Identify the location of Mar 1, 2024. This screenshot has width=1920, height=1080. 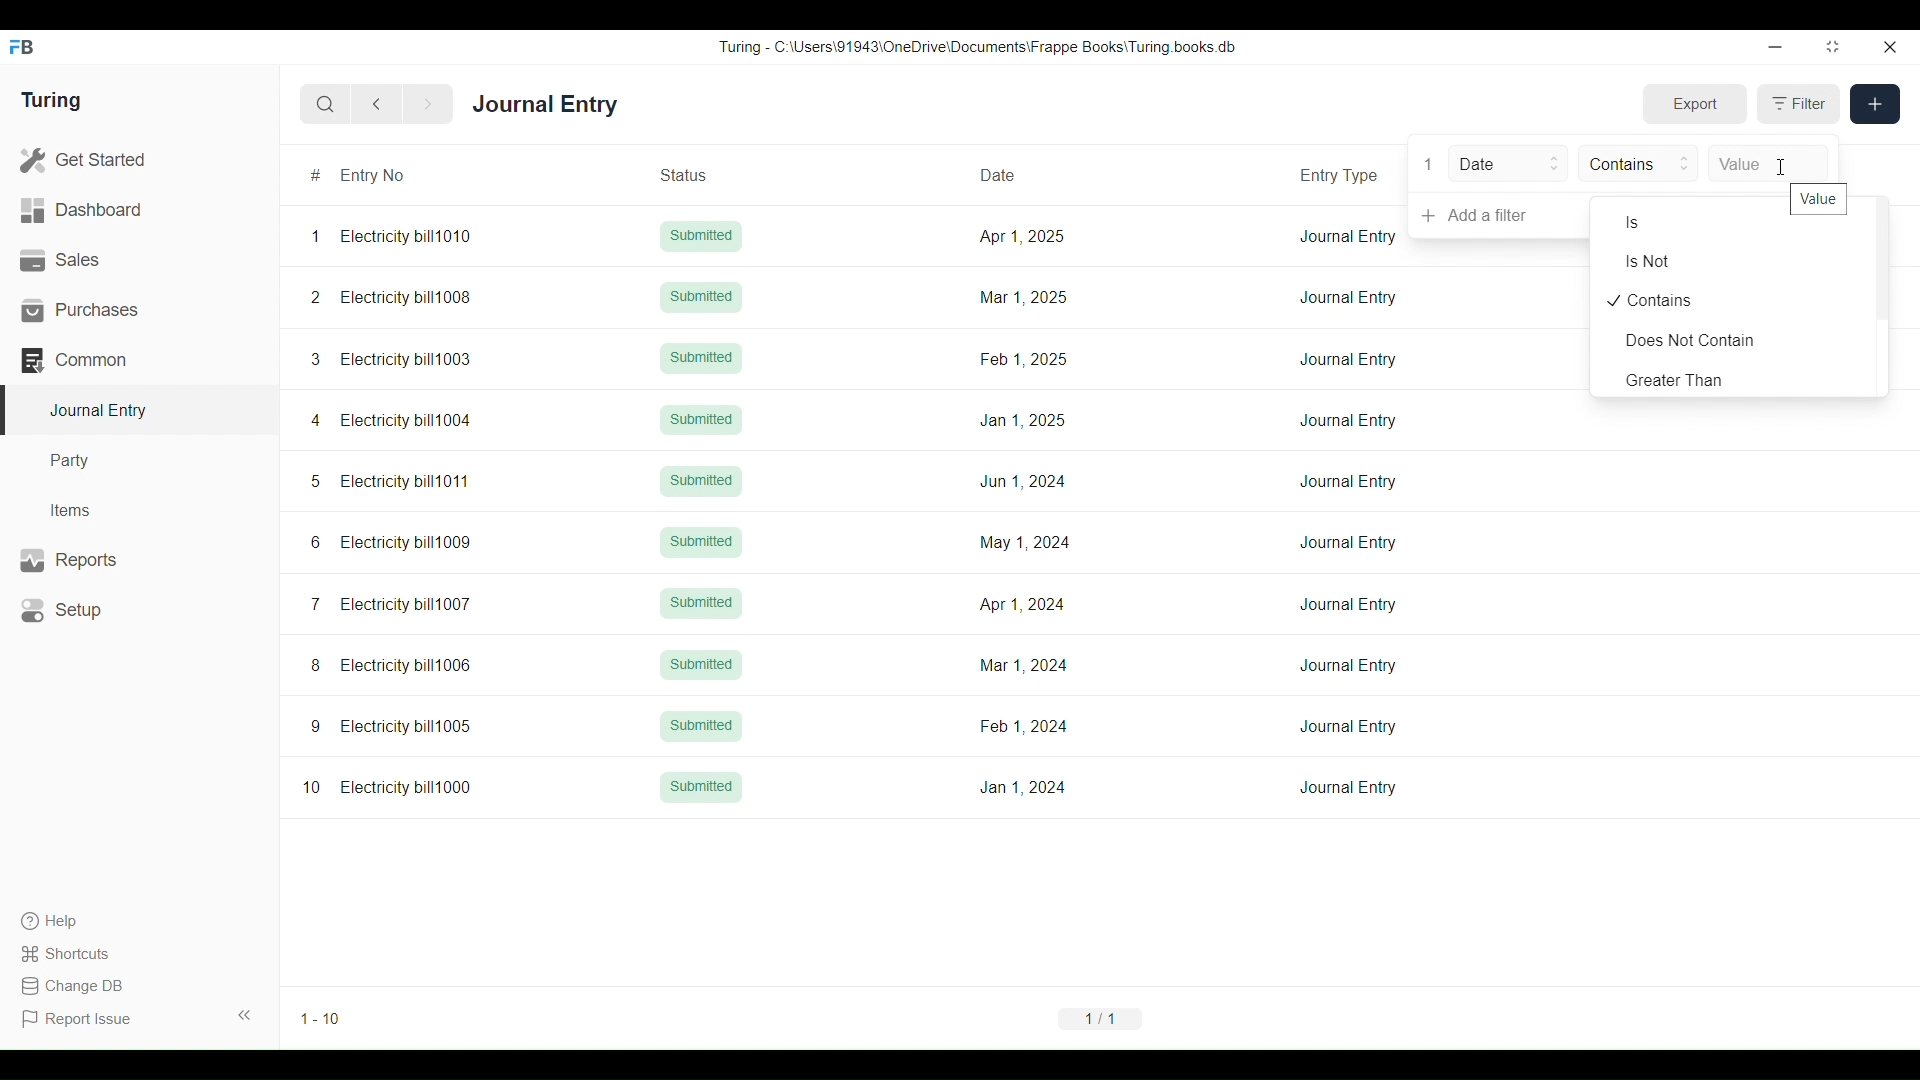
(1024, 665).